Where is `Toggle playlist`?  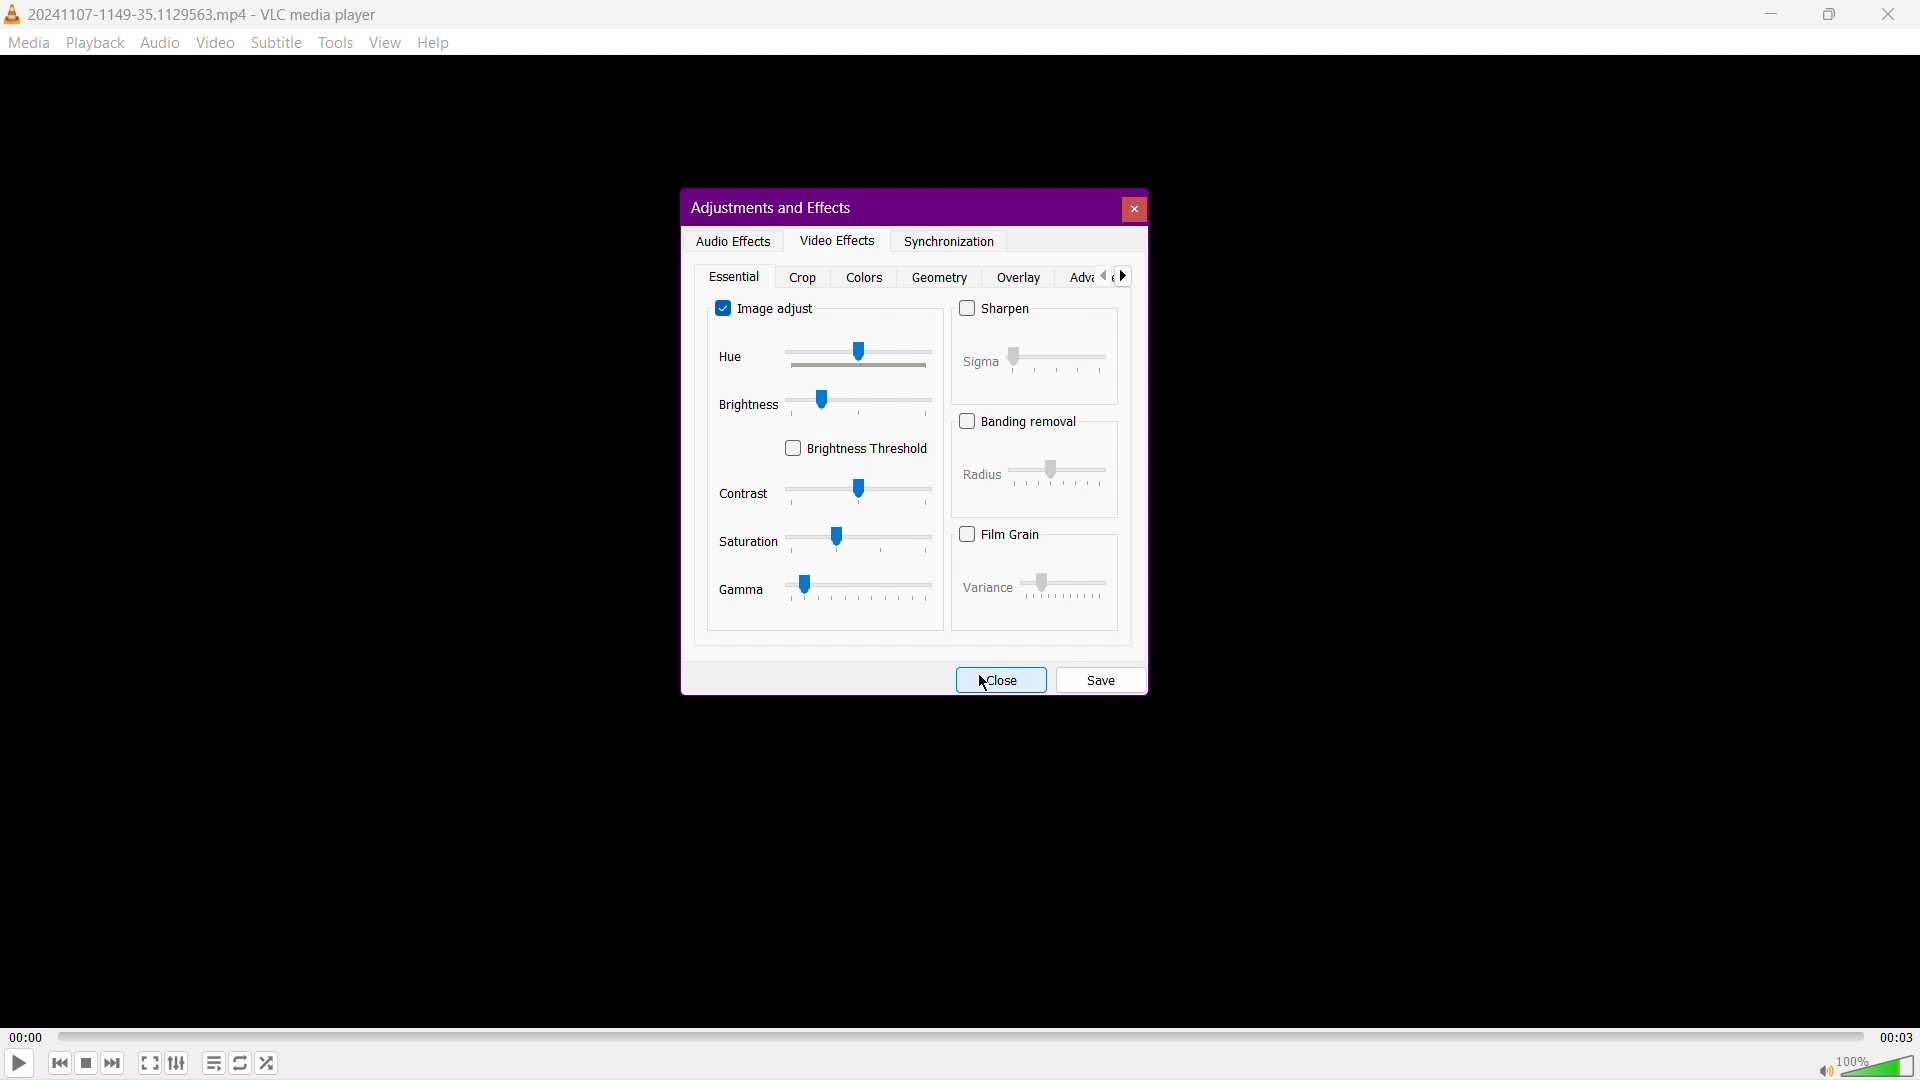 Toggle playlist is located at coordinates (211, 1061).